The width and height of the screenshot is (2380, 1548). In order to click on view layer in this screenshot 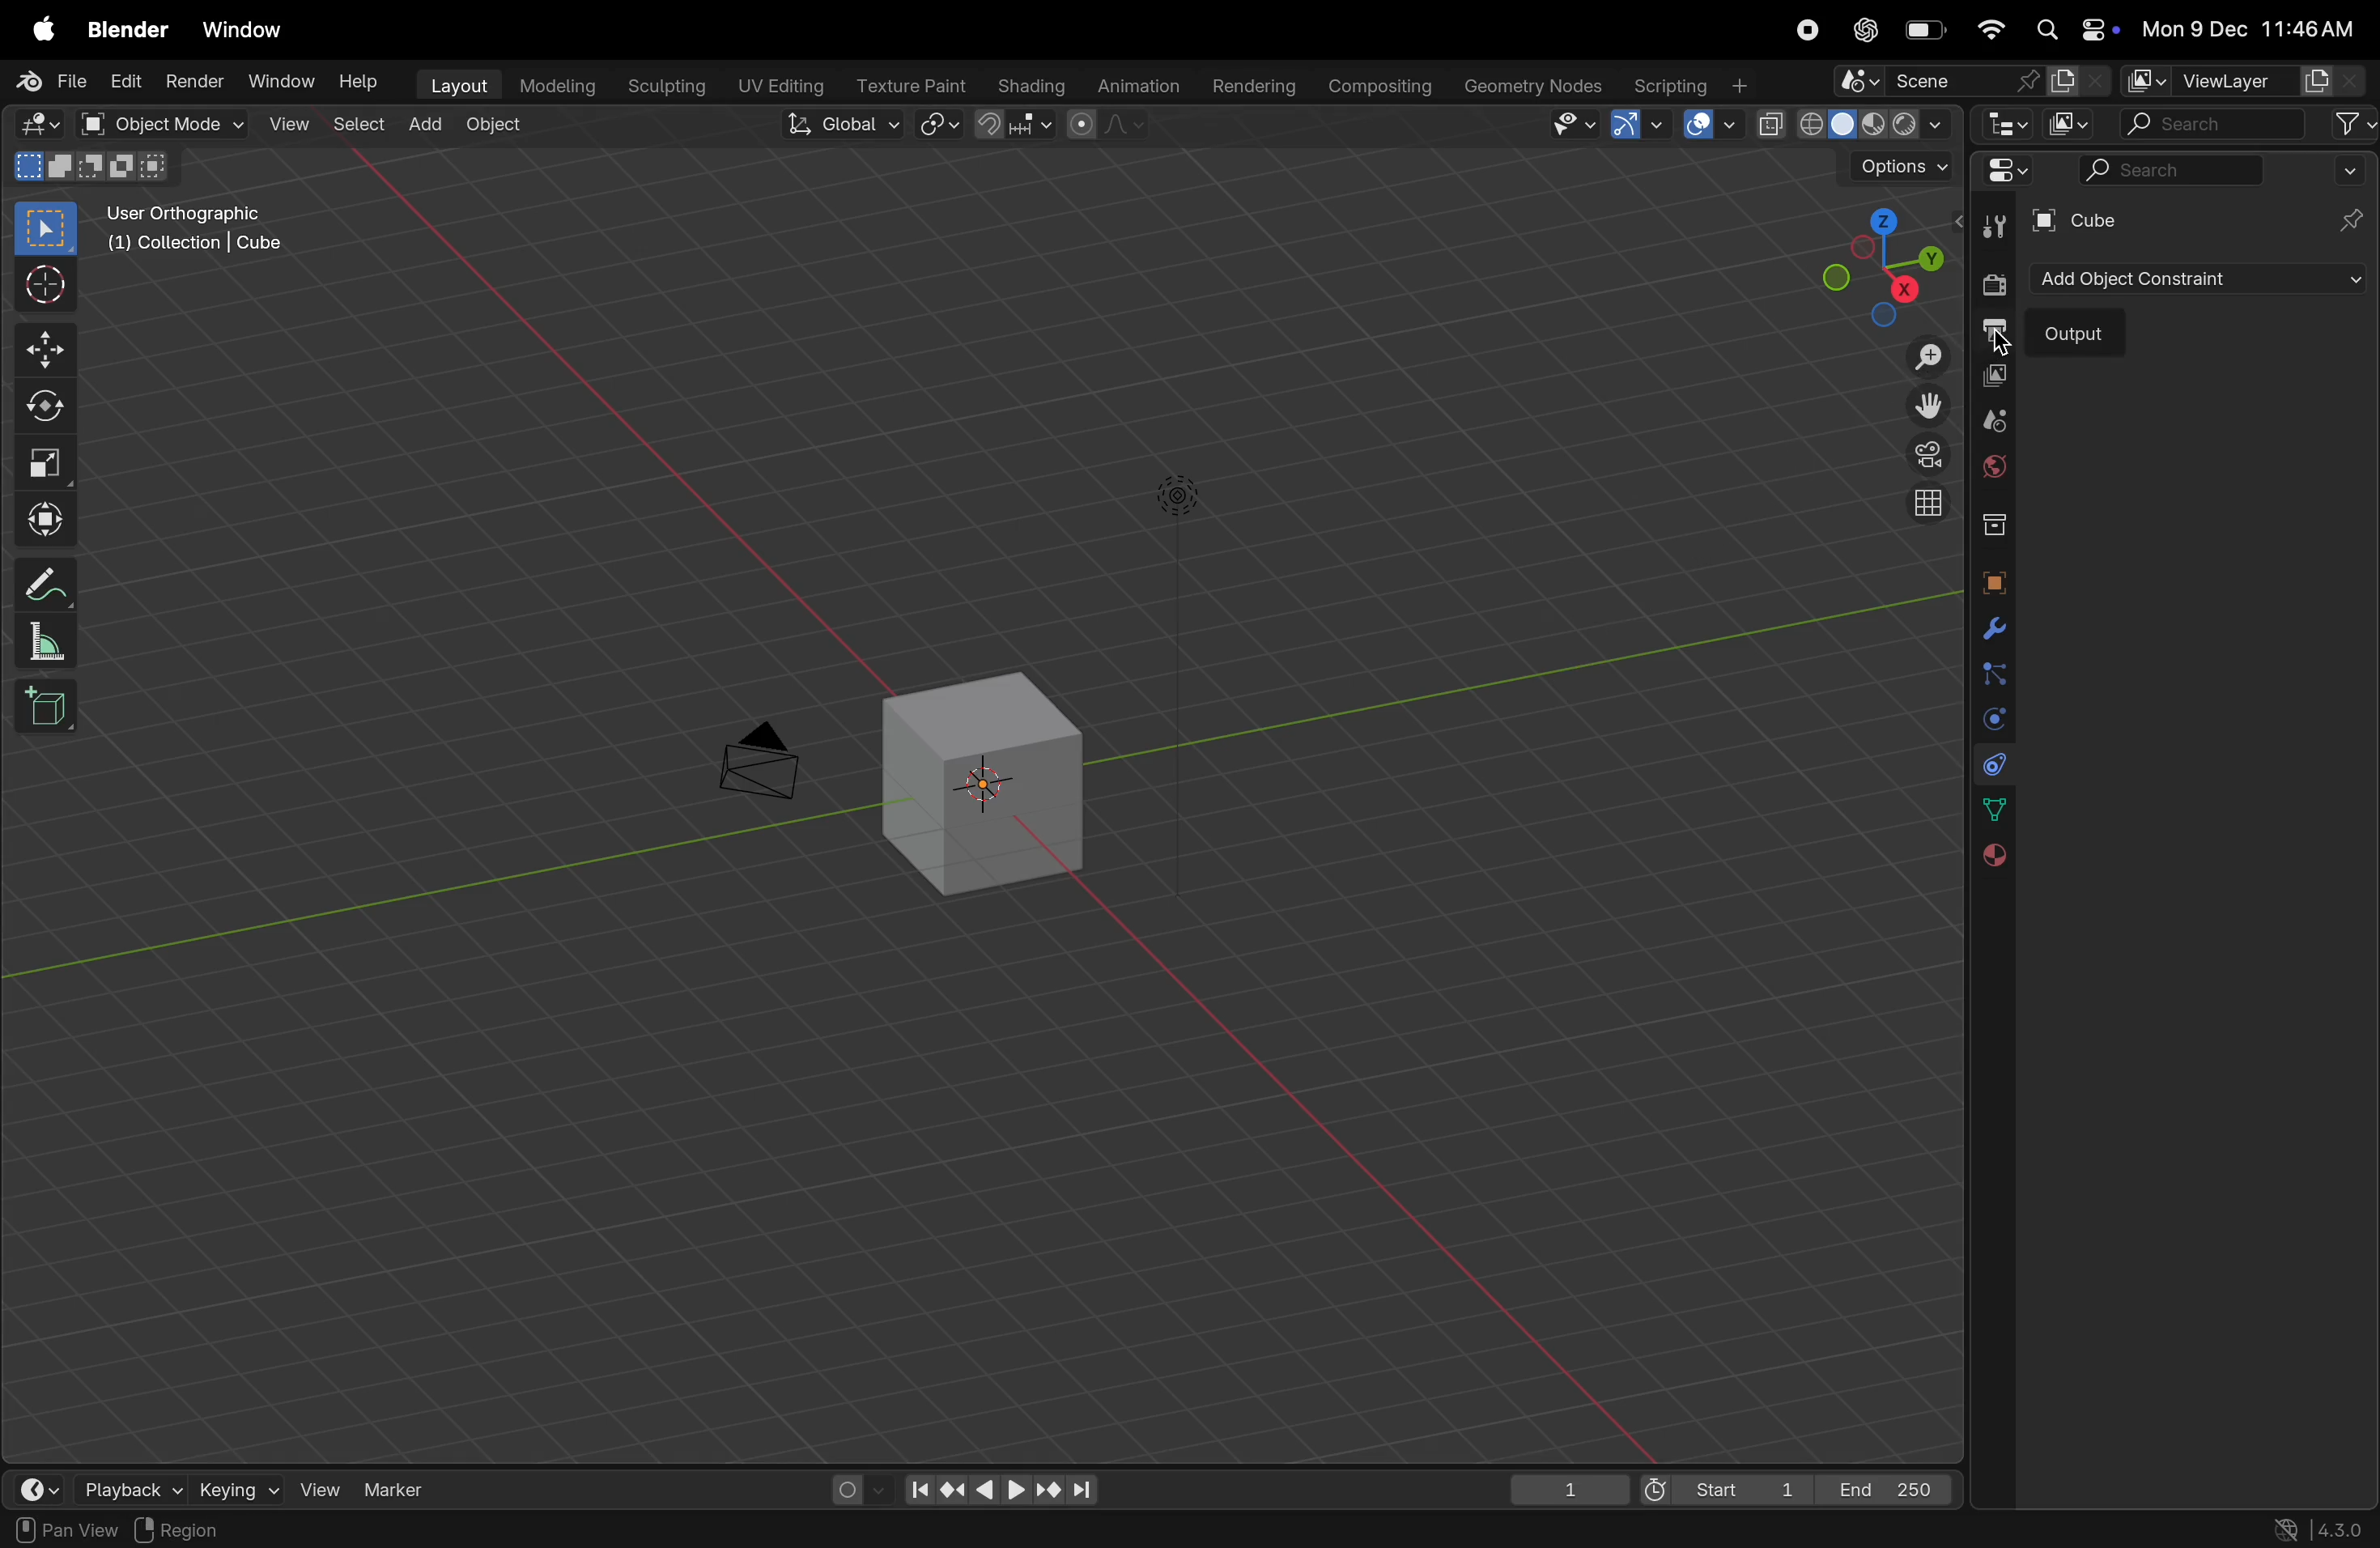, I will do `click(2241, 81)`.